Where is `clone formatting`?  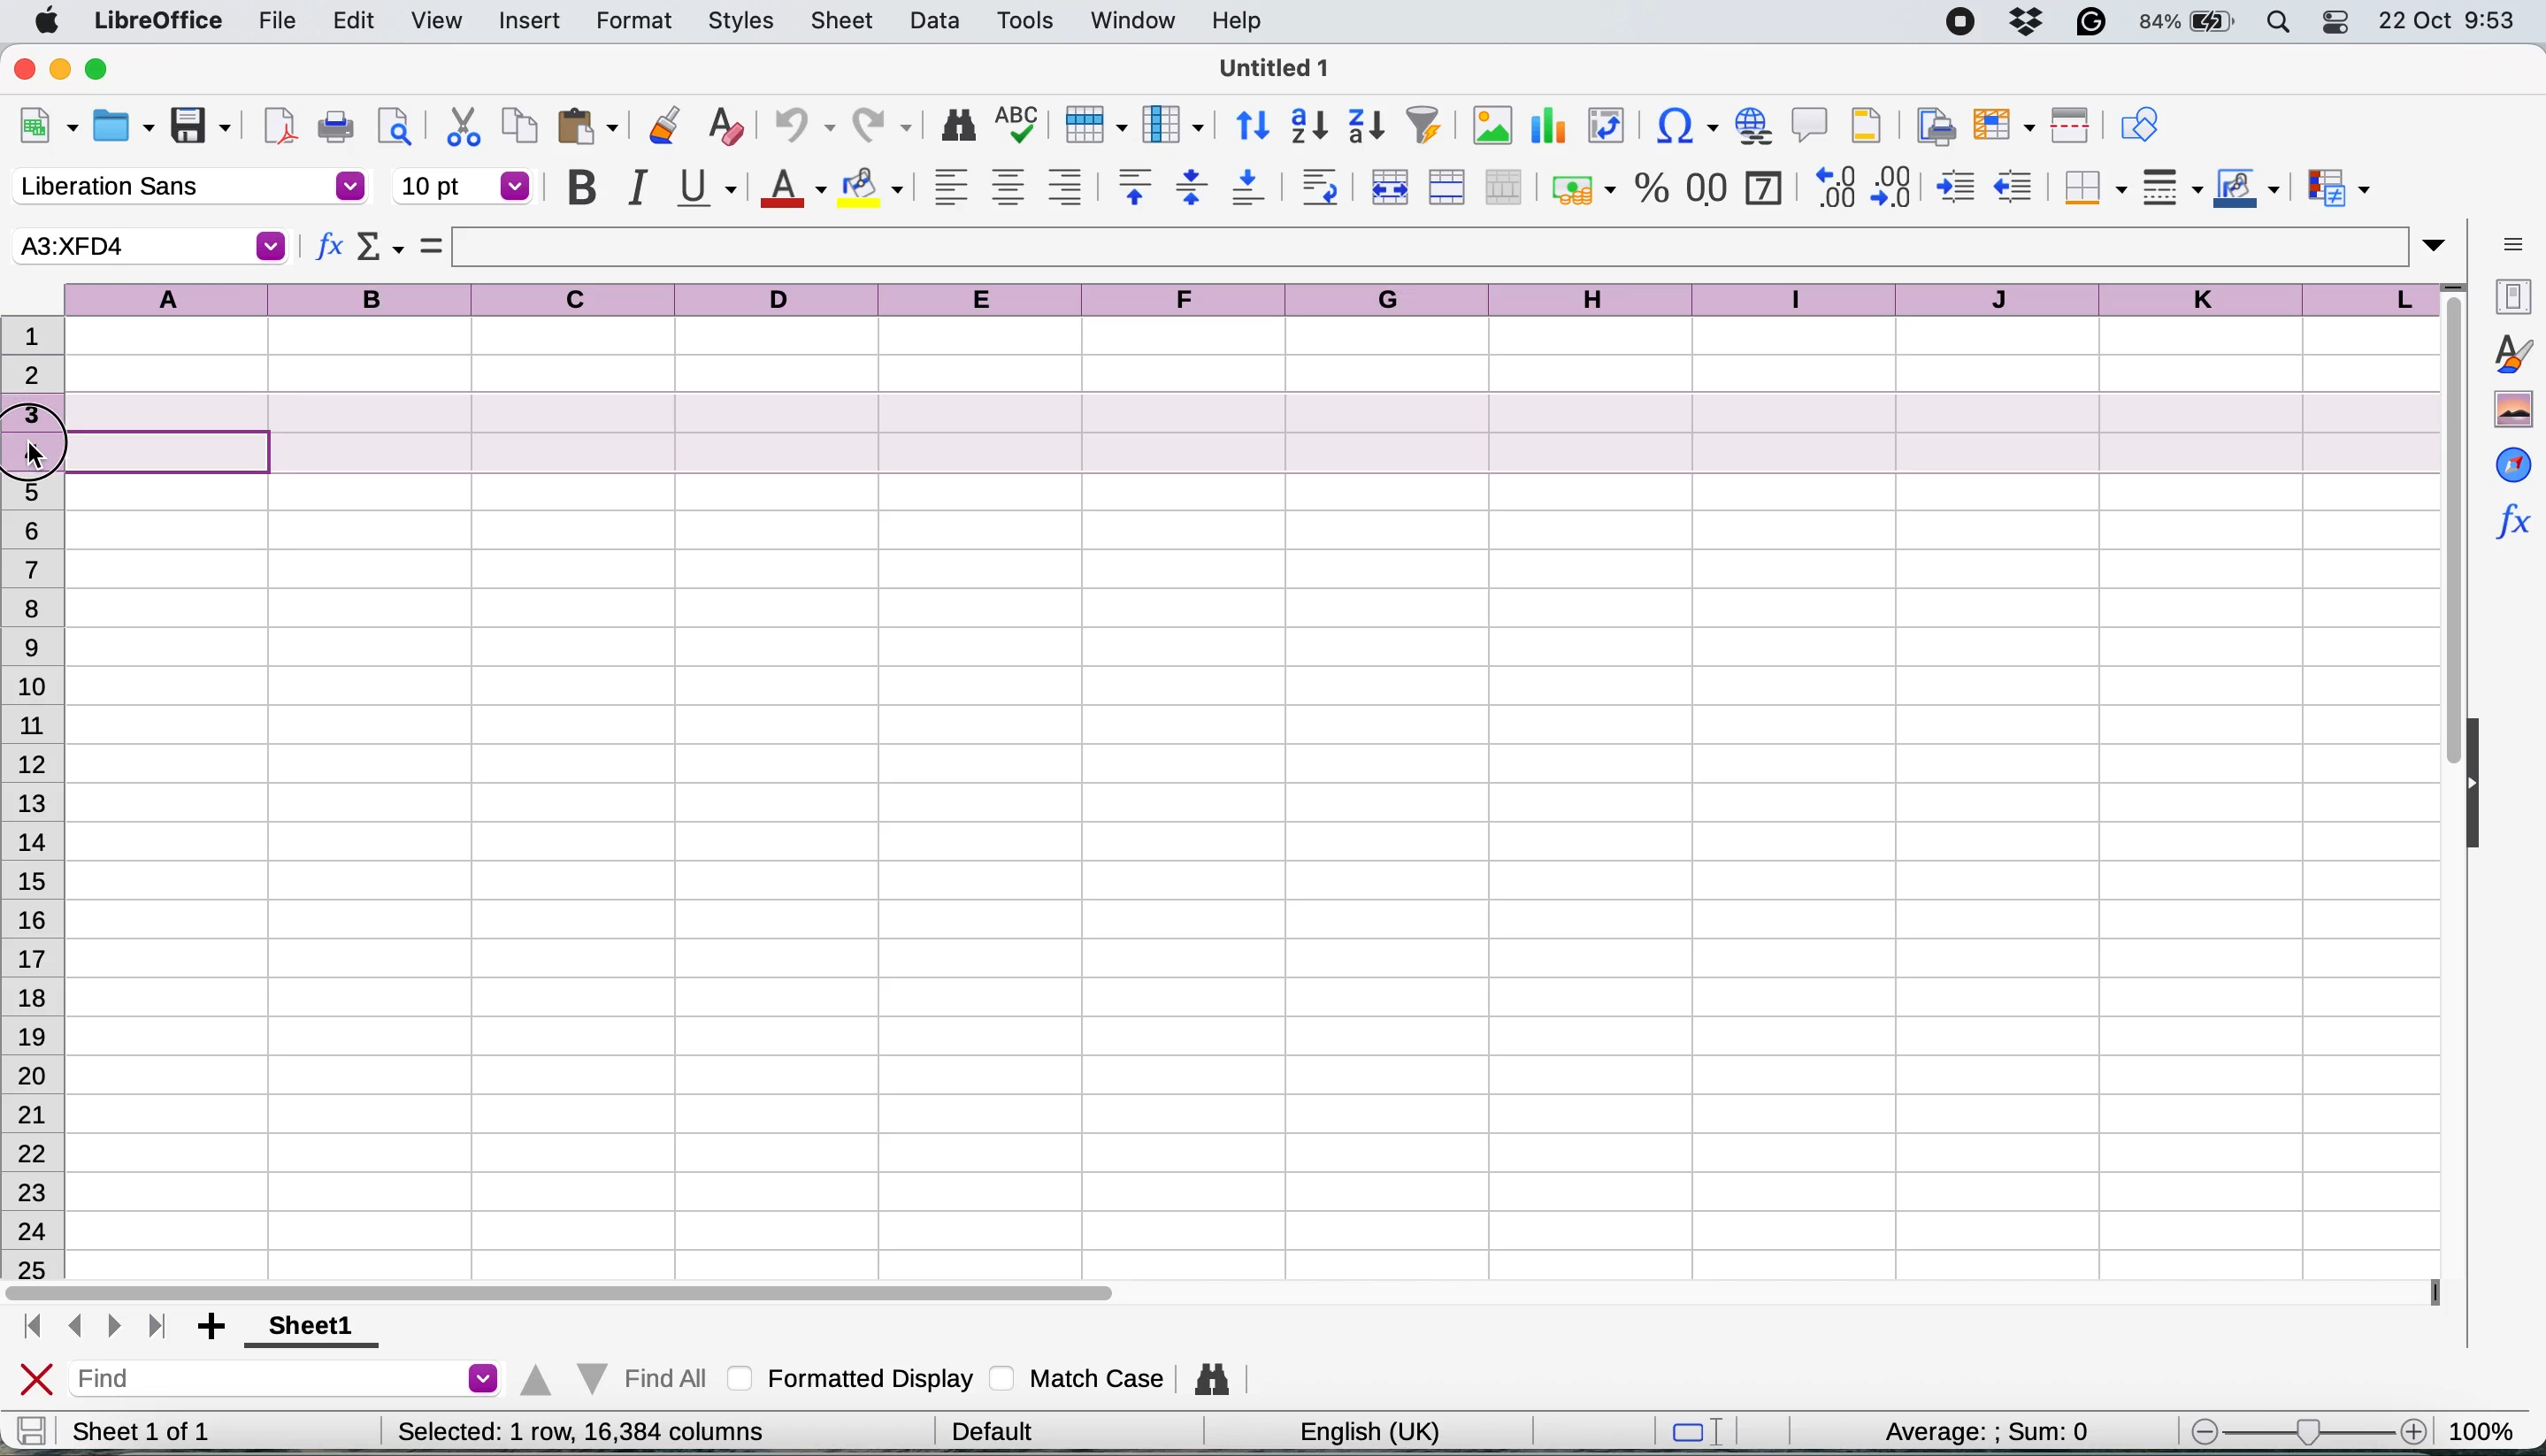 clone formatting is located at coordinates (661, 128).